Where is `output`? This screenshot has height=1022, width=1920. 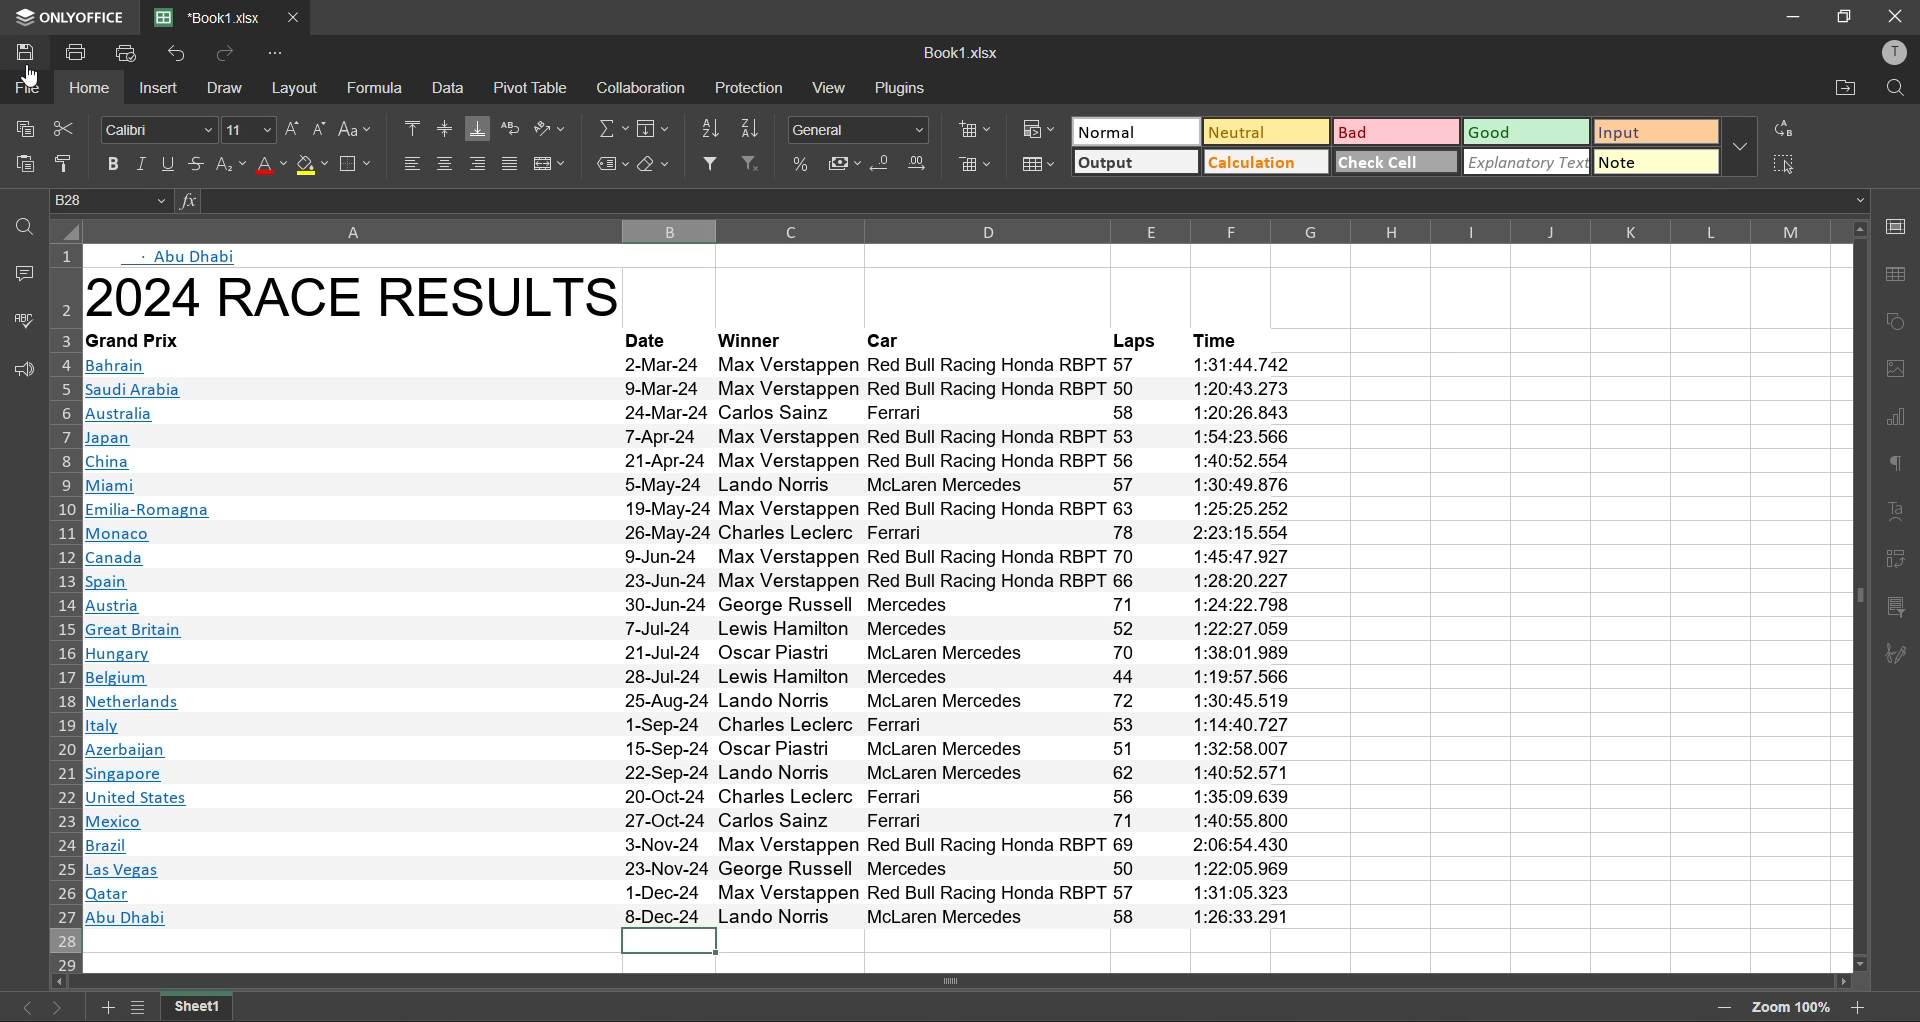
output is located at coordinates (1135, 163).